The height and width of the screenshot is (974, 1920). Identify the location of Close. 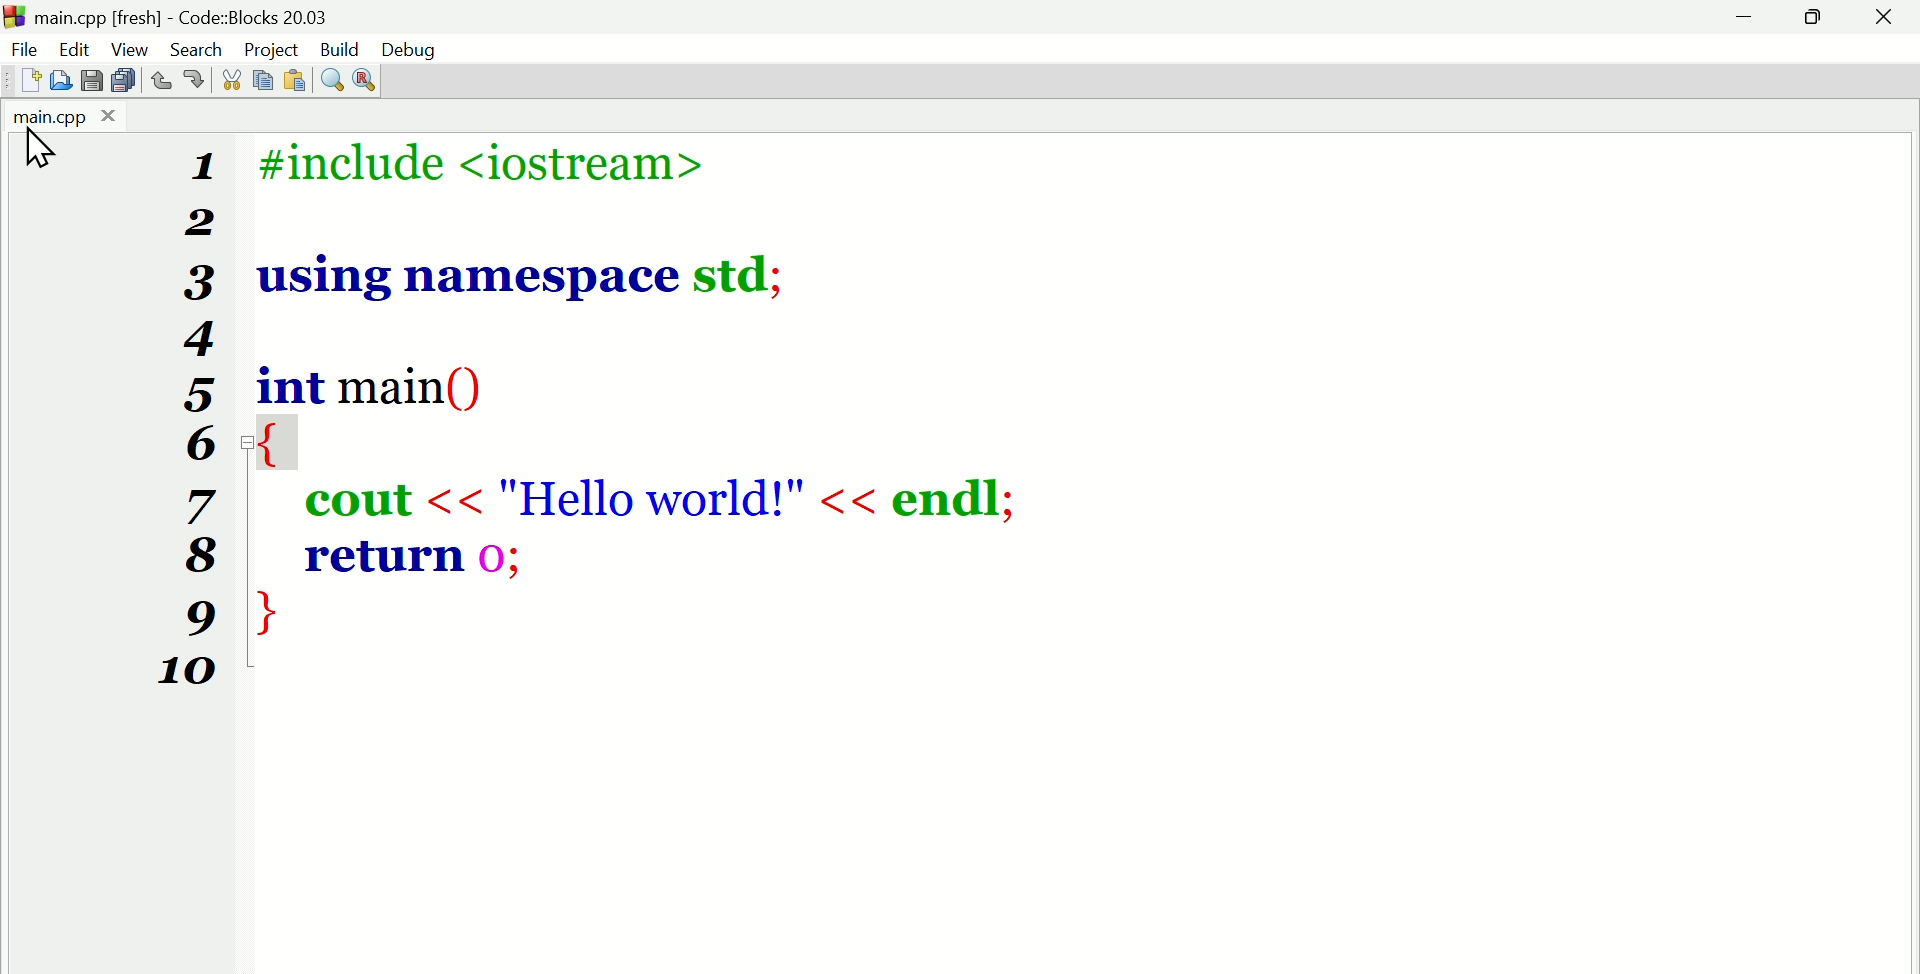
(1885, 21).